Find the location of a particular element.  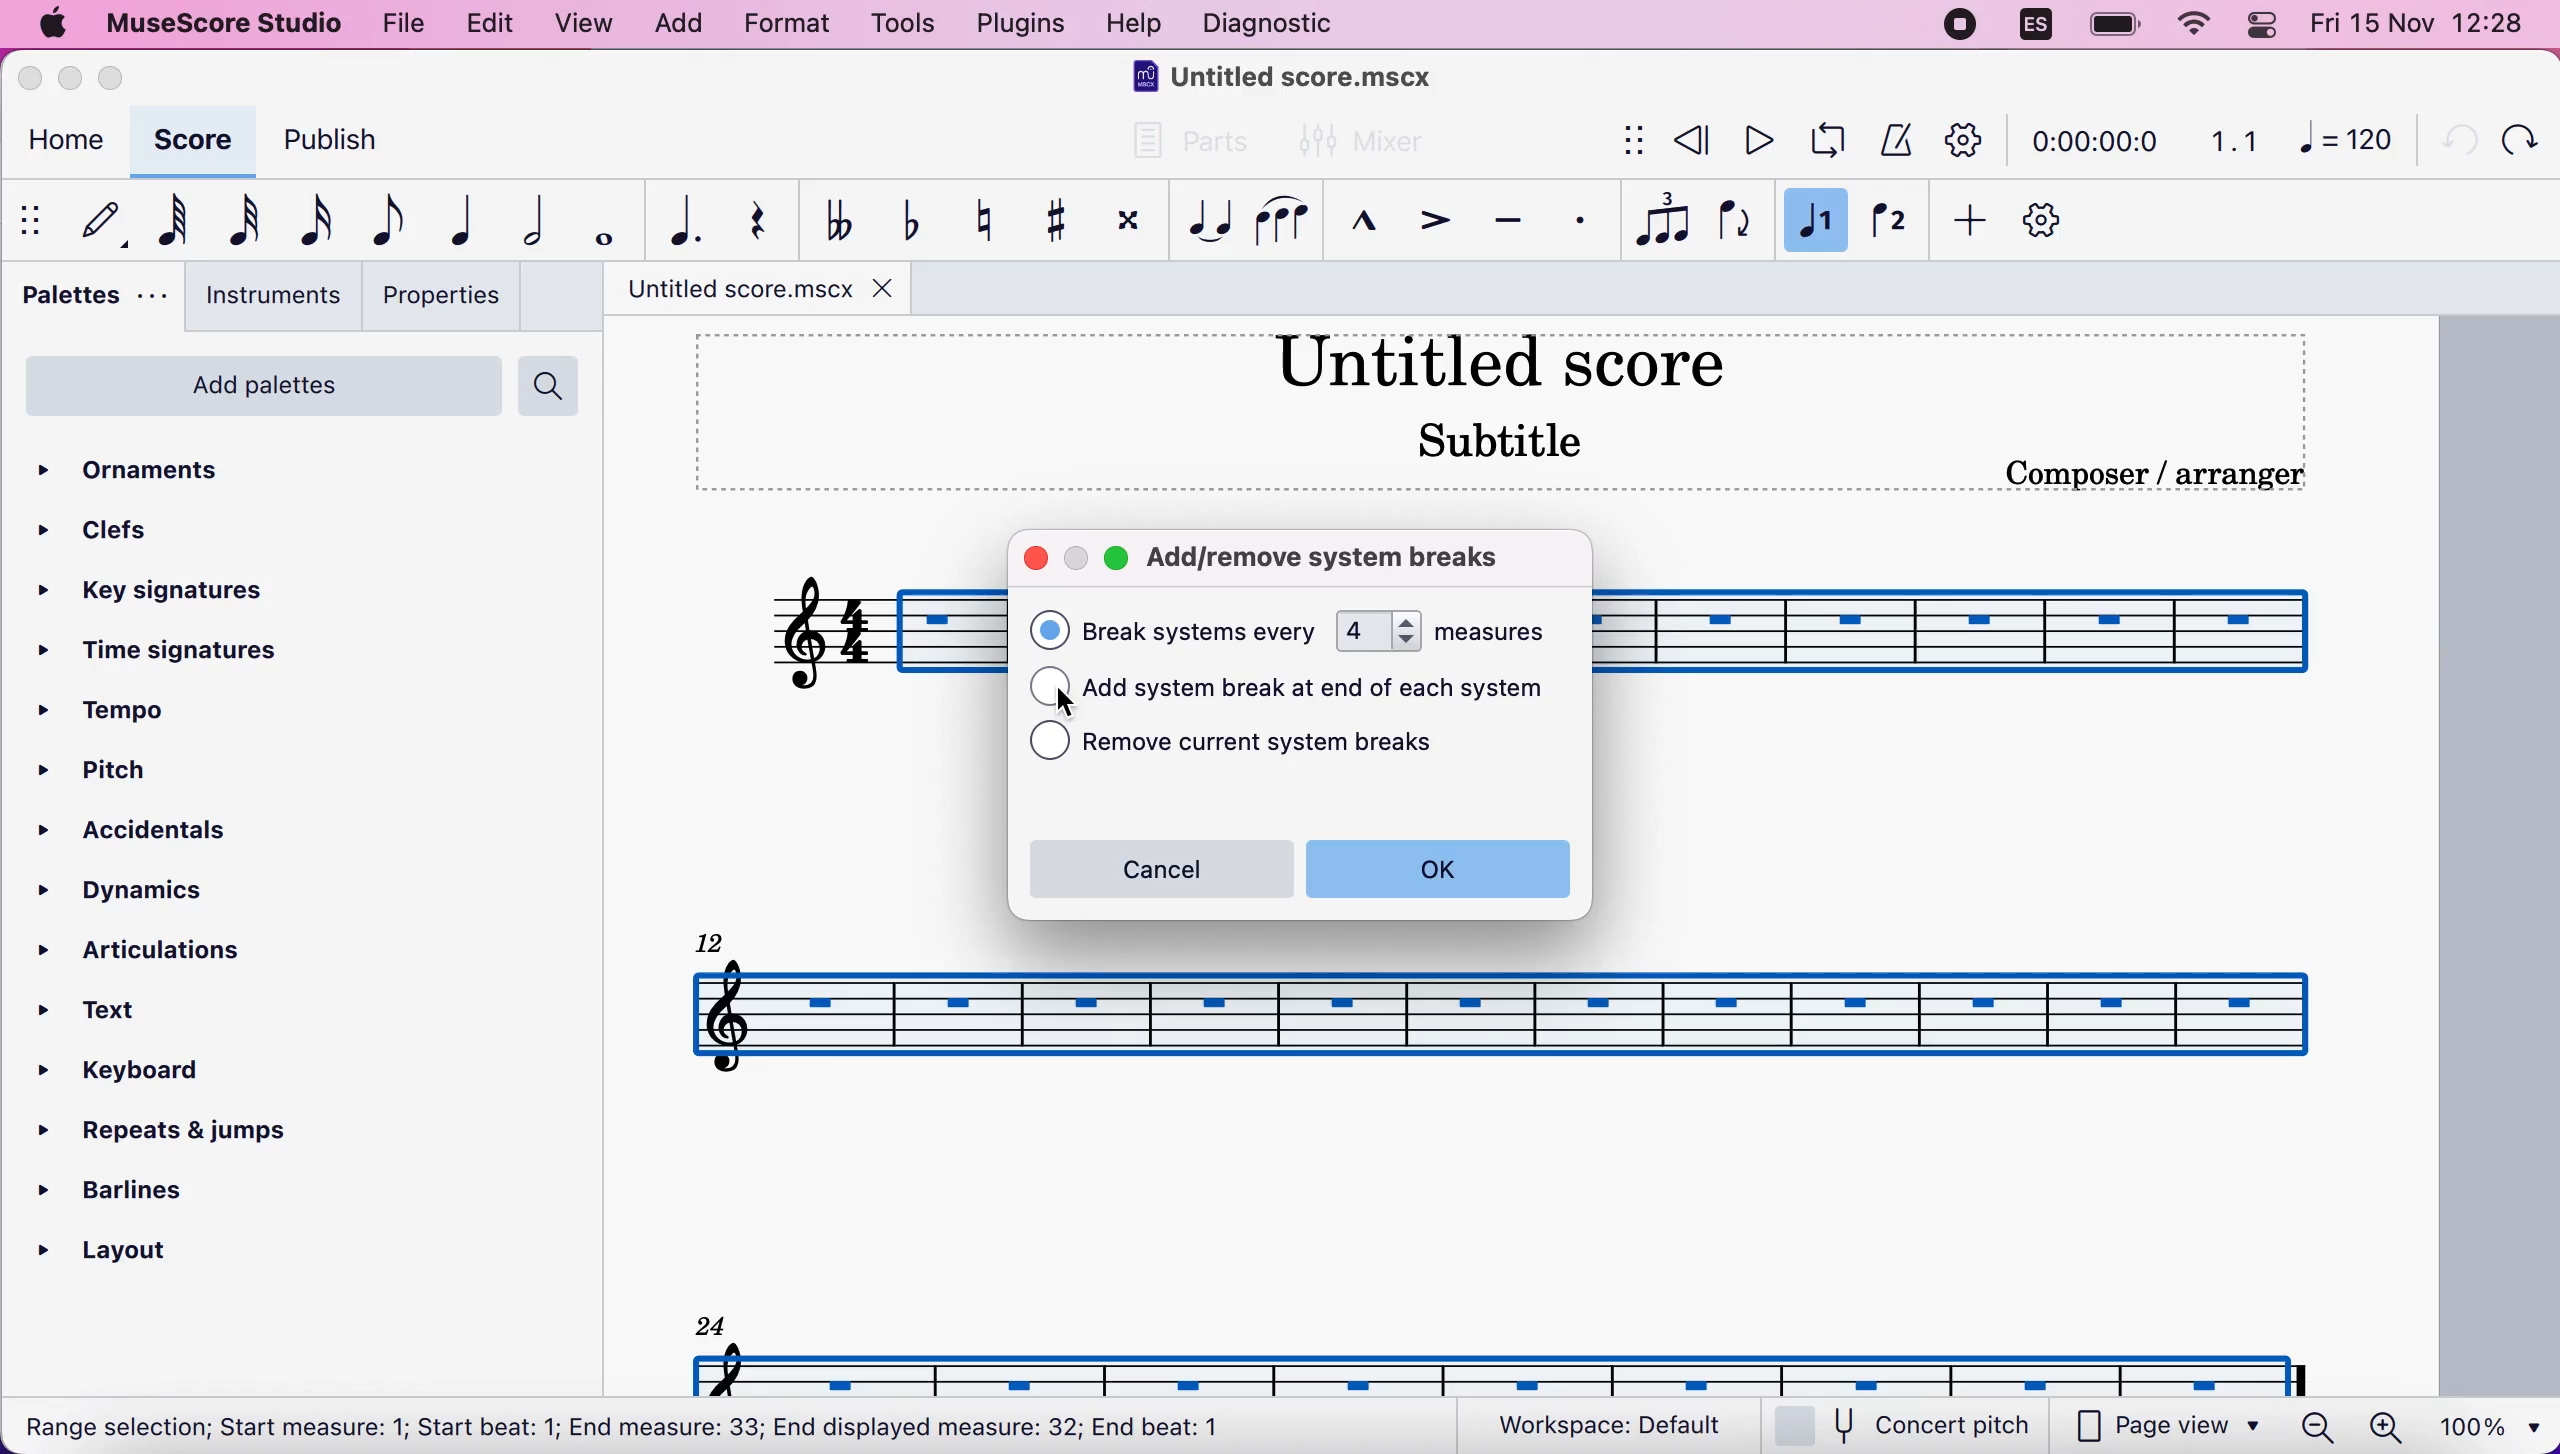

toggle double sharp is located at coordinates (1125, 225).